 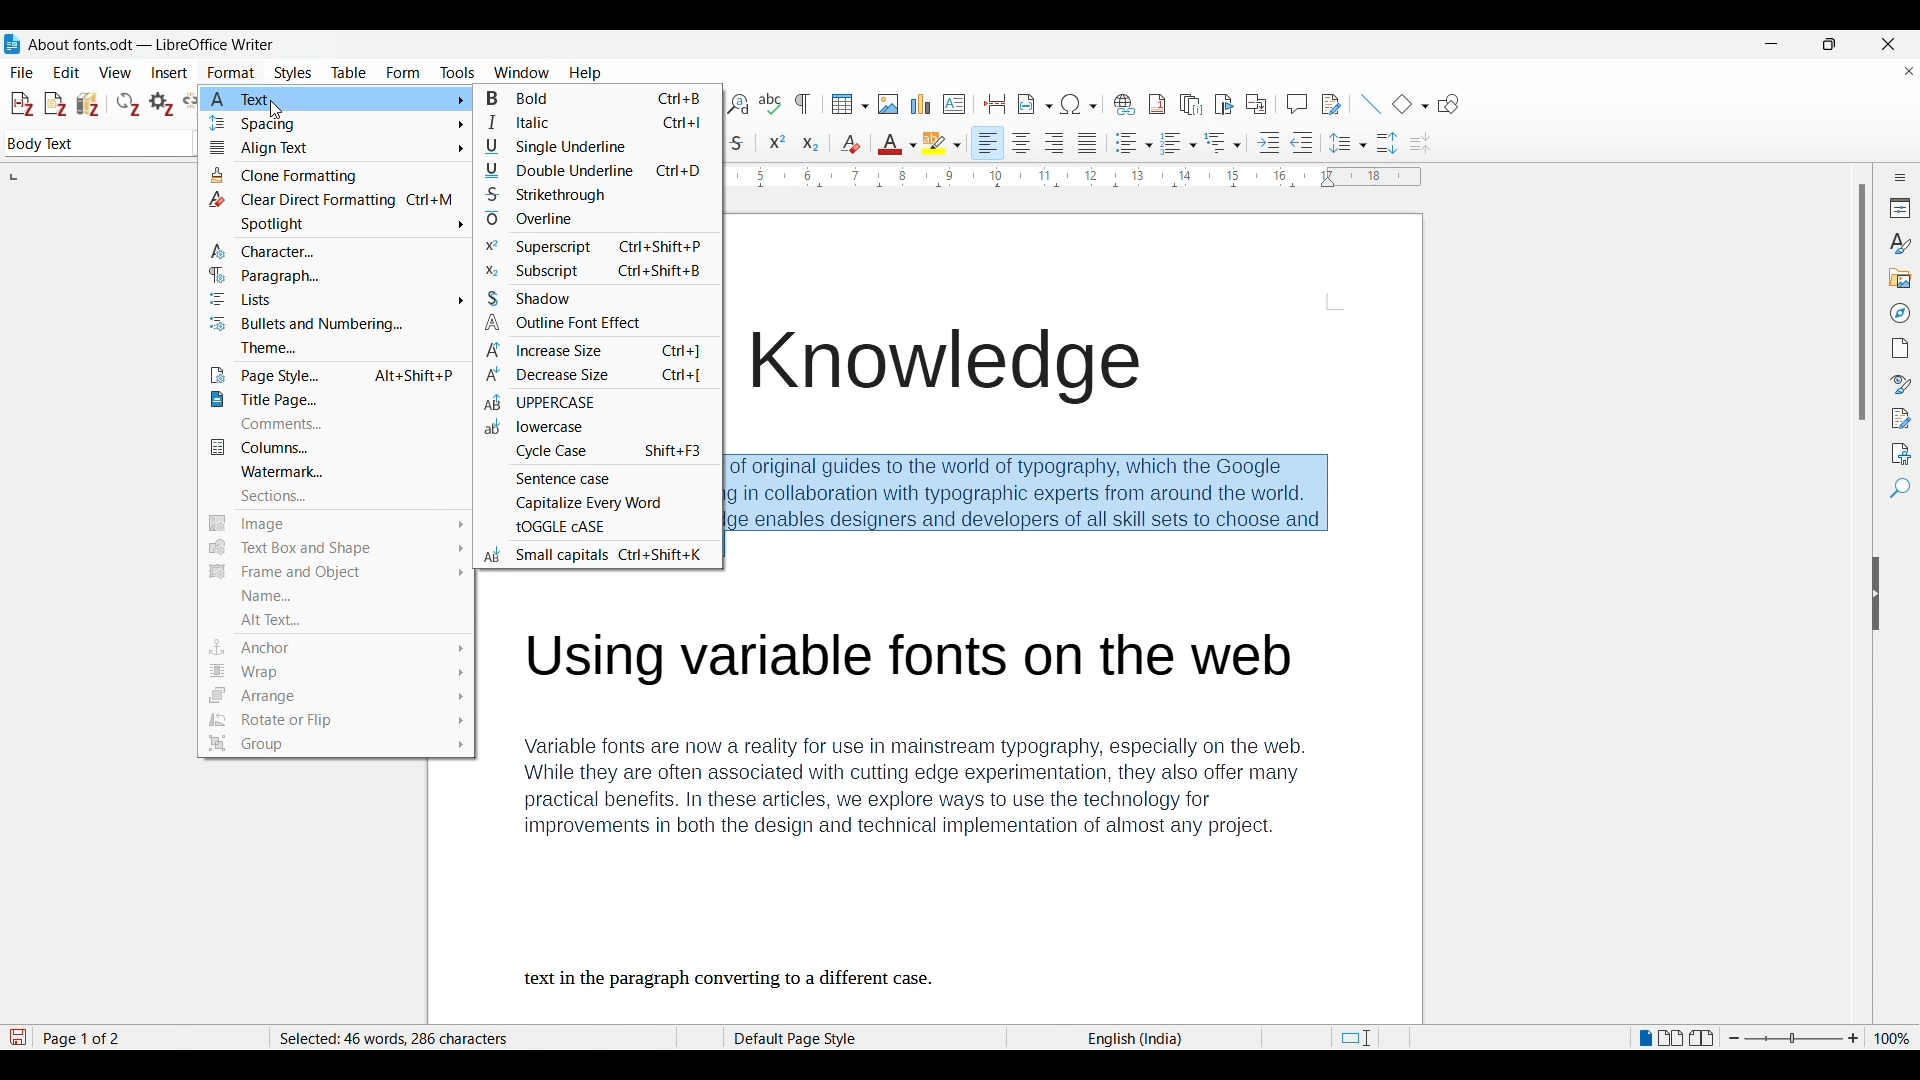 What do you see at coordinates (116, 73) in the screenshot?
I see `View menu` at bounding box center [116, 73].